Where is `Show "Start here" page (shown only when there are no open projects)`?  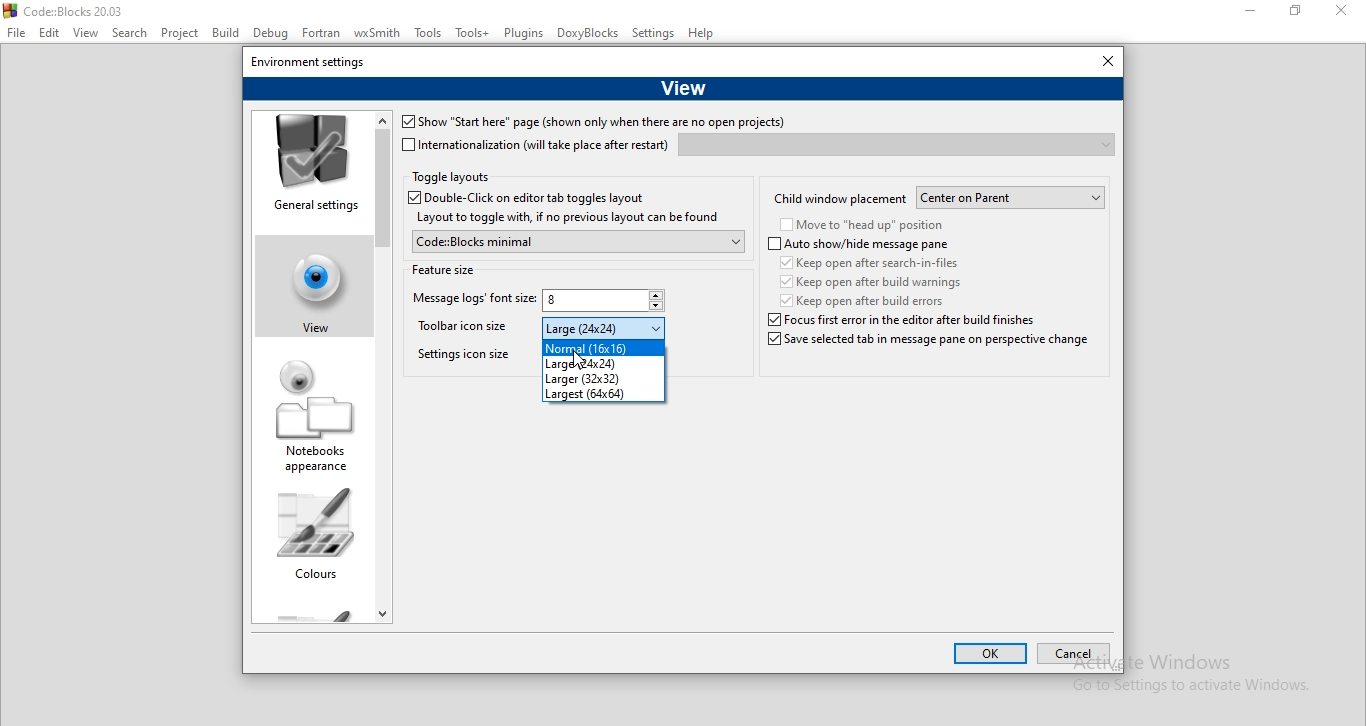
Show "Start here" page (shown only when there are no open projects) is located at coordinates (592, 123).